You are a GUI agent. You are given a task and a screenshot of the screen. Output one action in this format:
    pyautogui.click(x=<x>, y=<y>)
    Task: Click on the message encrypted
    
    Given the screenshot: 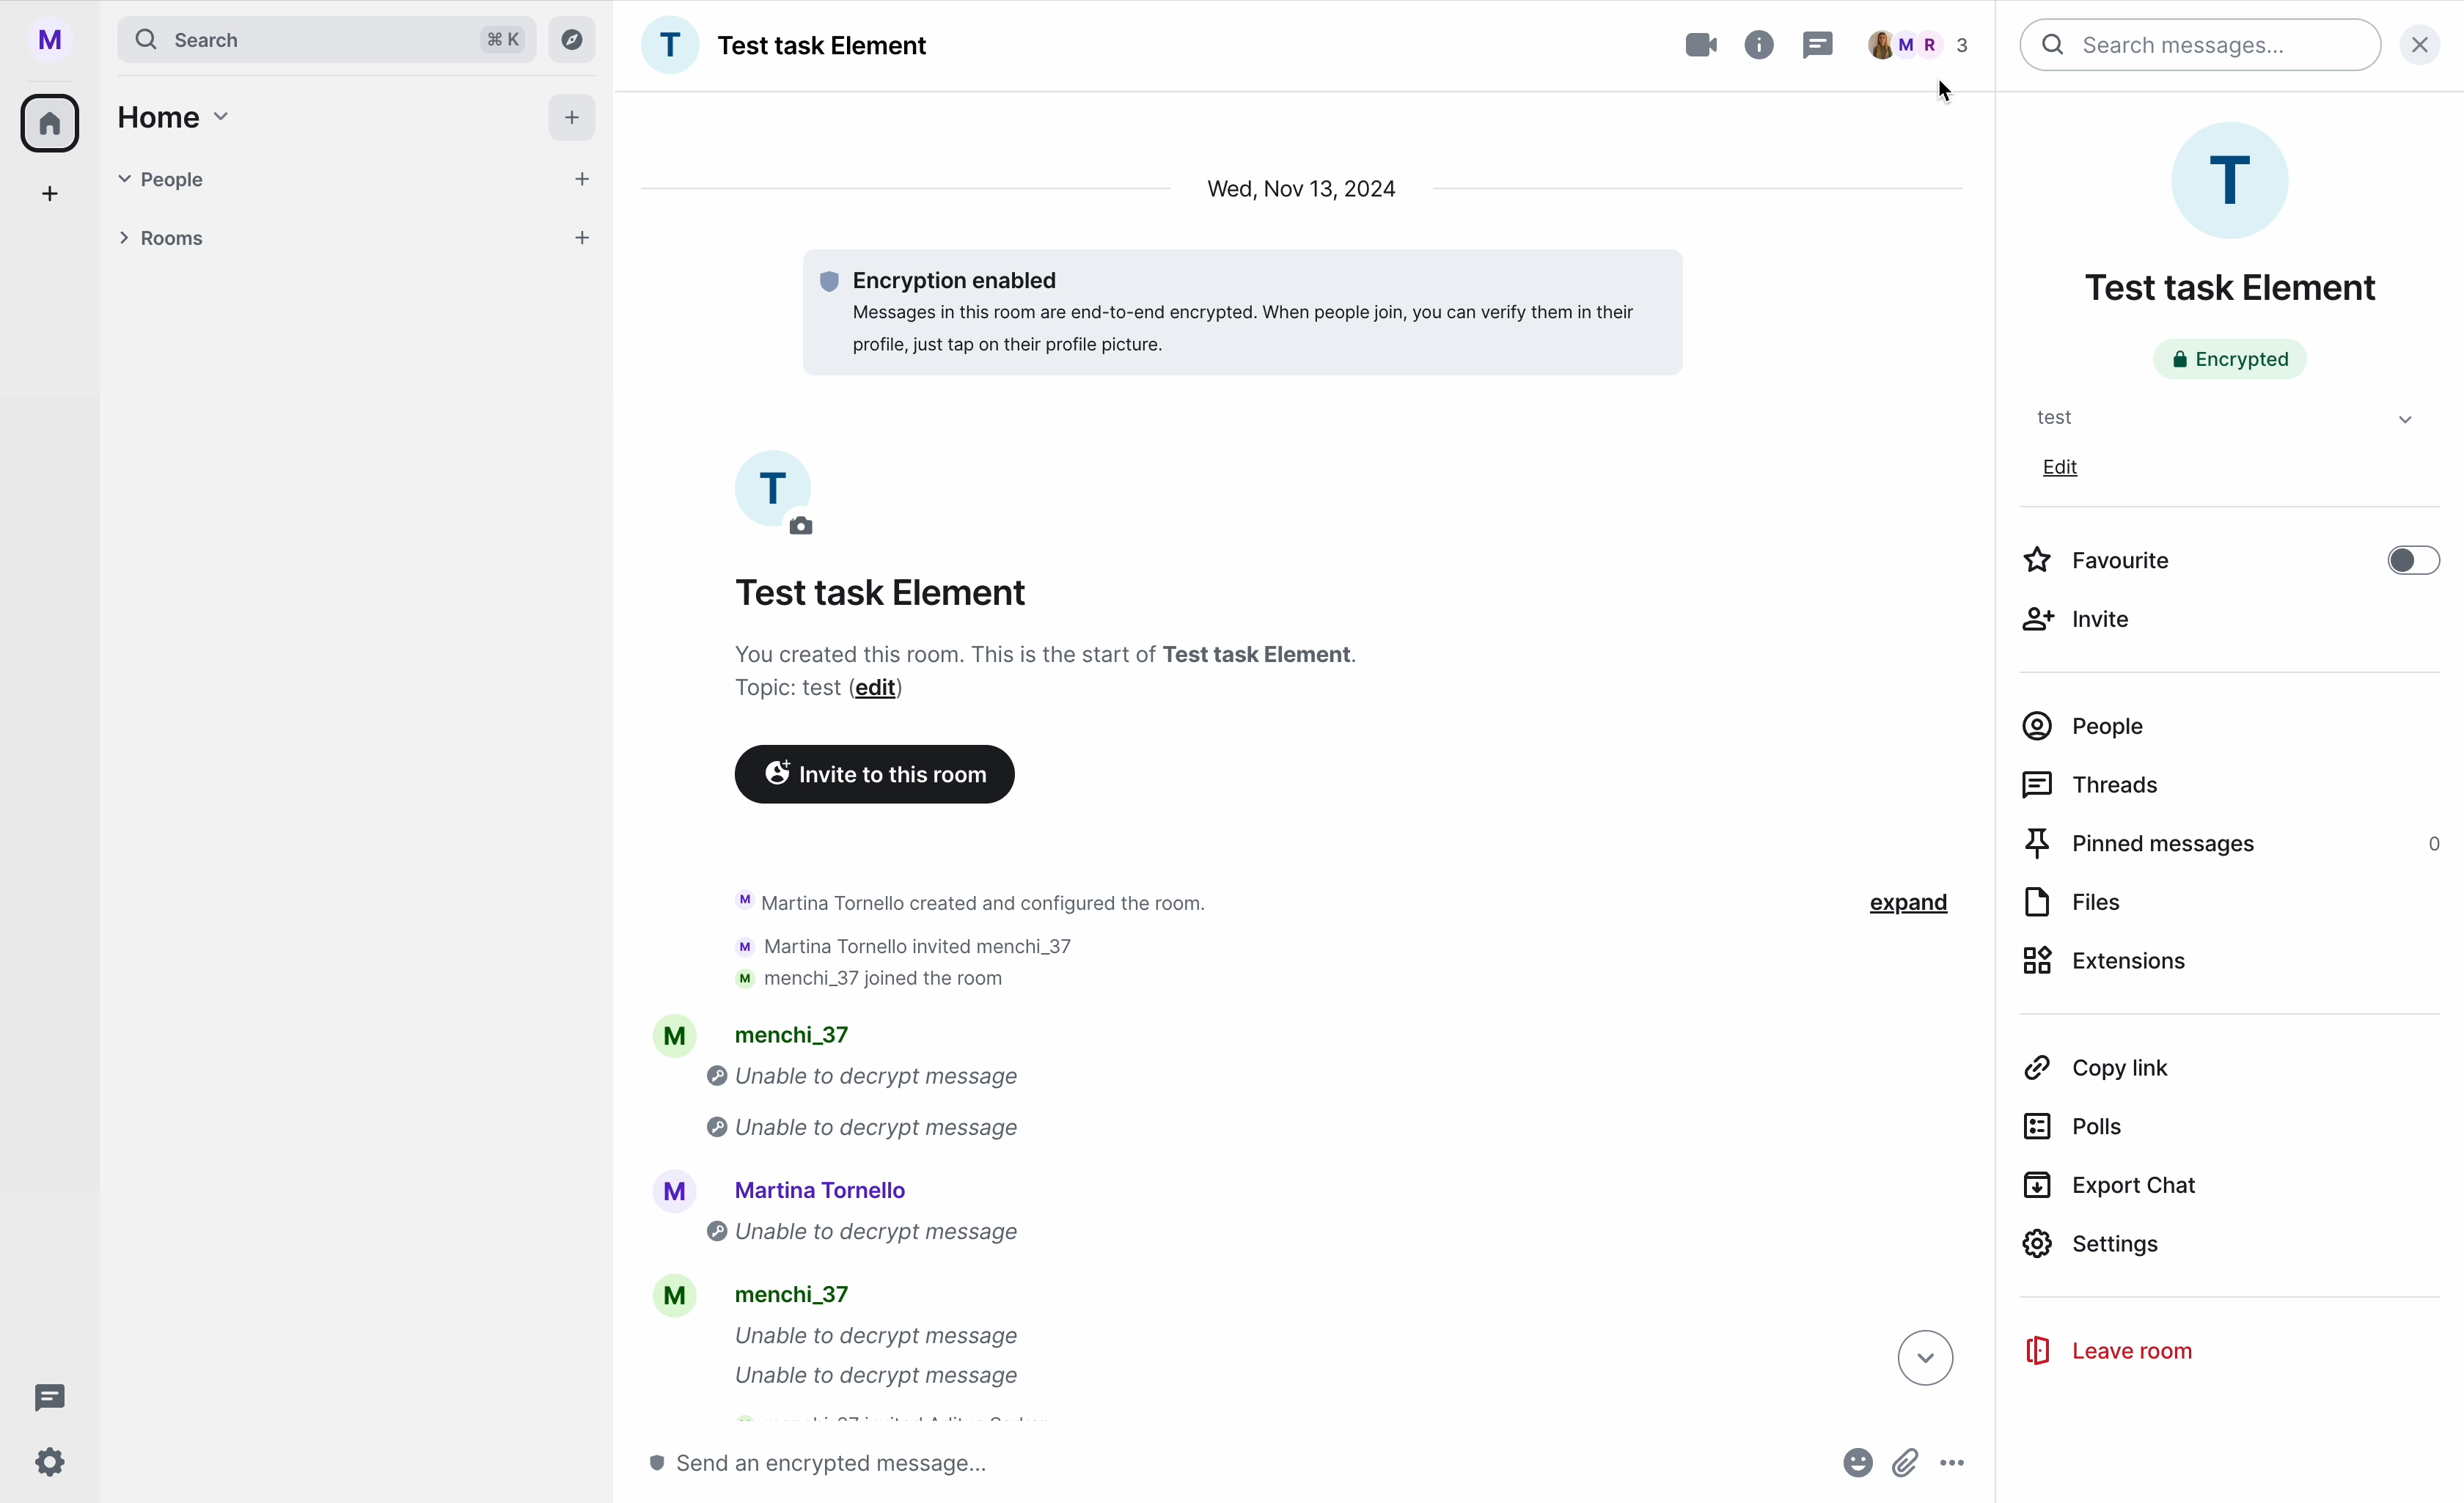 What is the action you would take?
    pyautogui.click(x=1233, y=307)
    